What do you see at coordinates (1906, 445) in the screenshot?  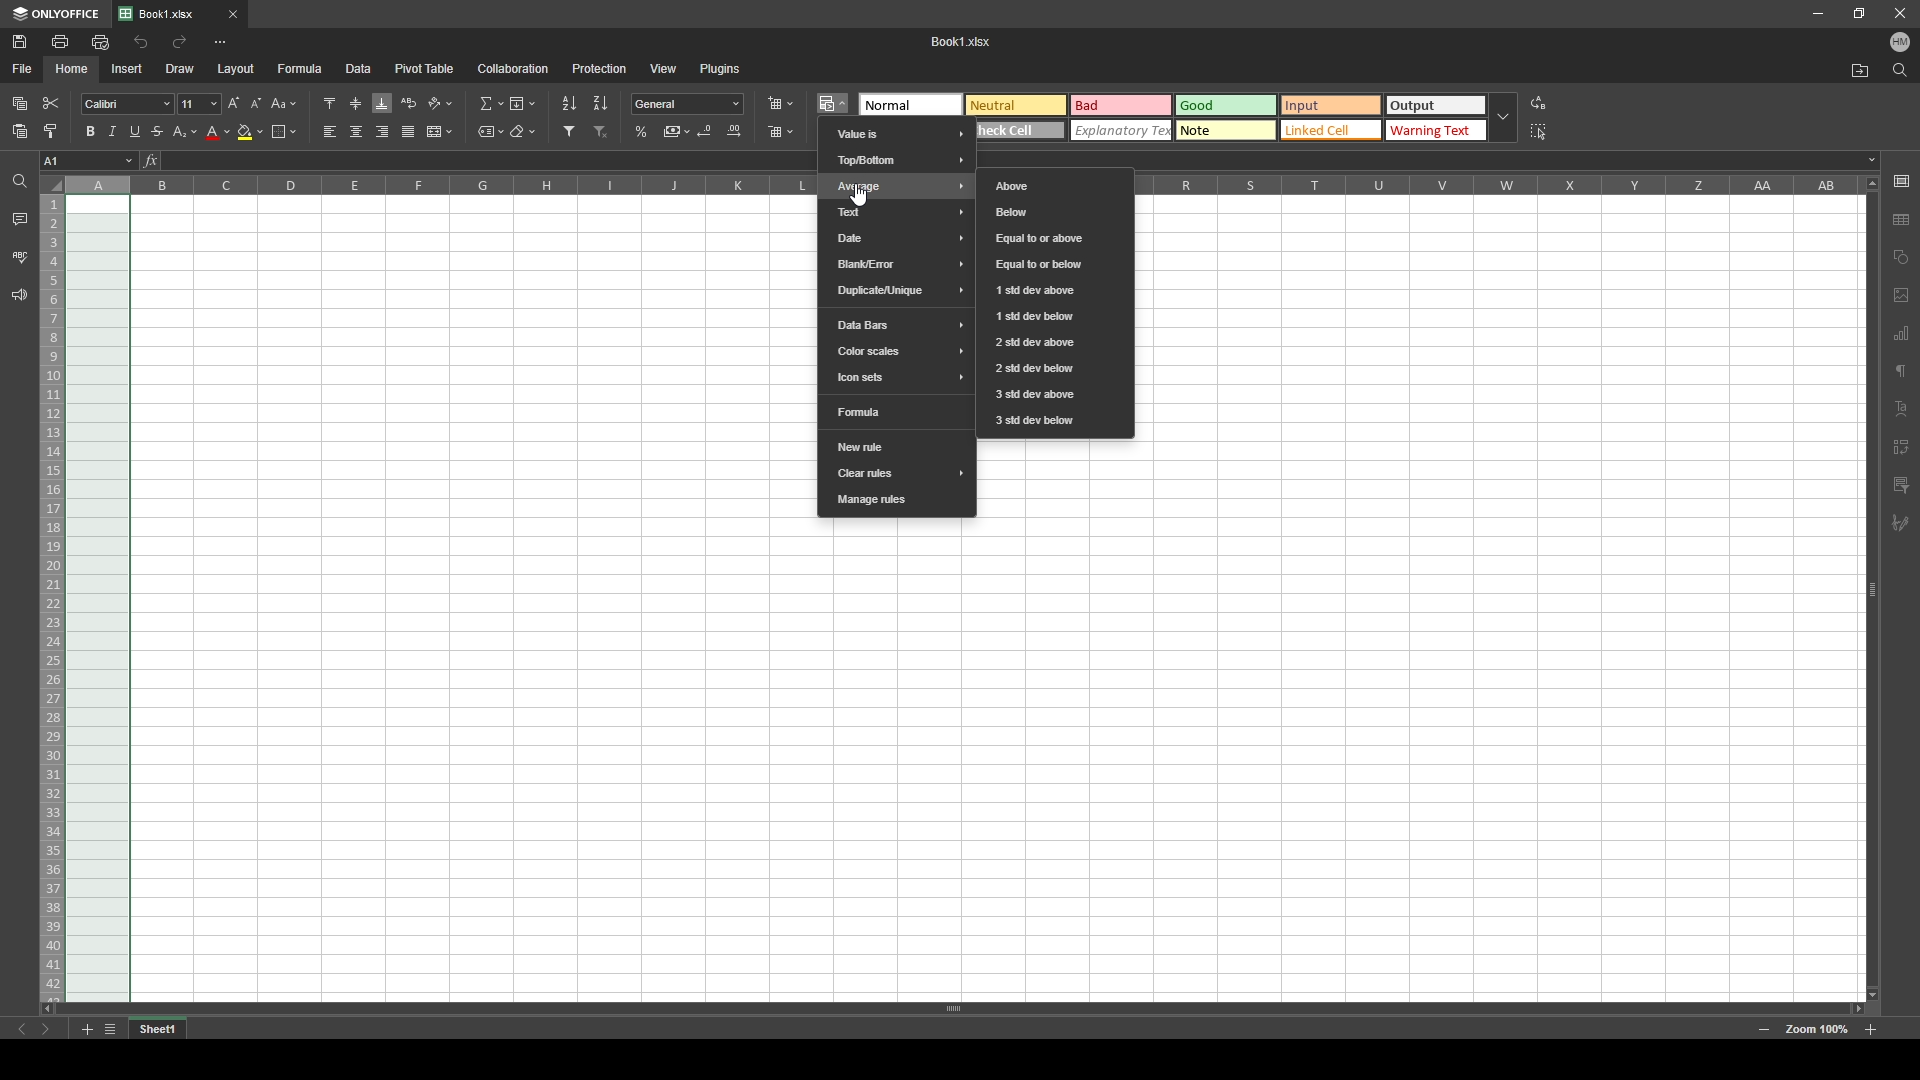 I see `indent` at bounding box center [1906, 445].